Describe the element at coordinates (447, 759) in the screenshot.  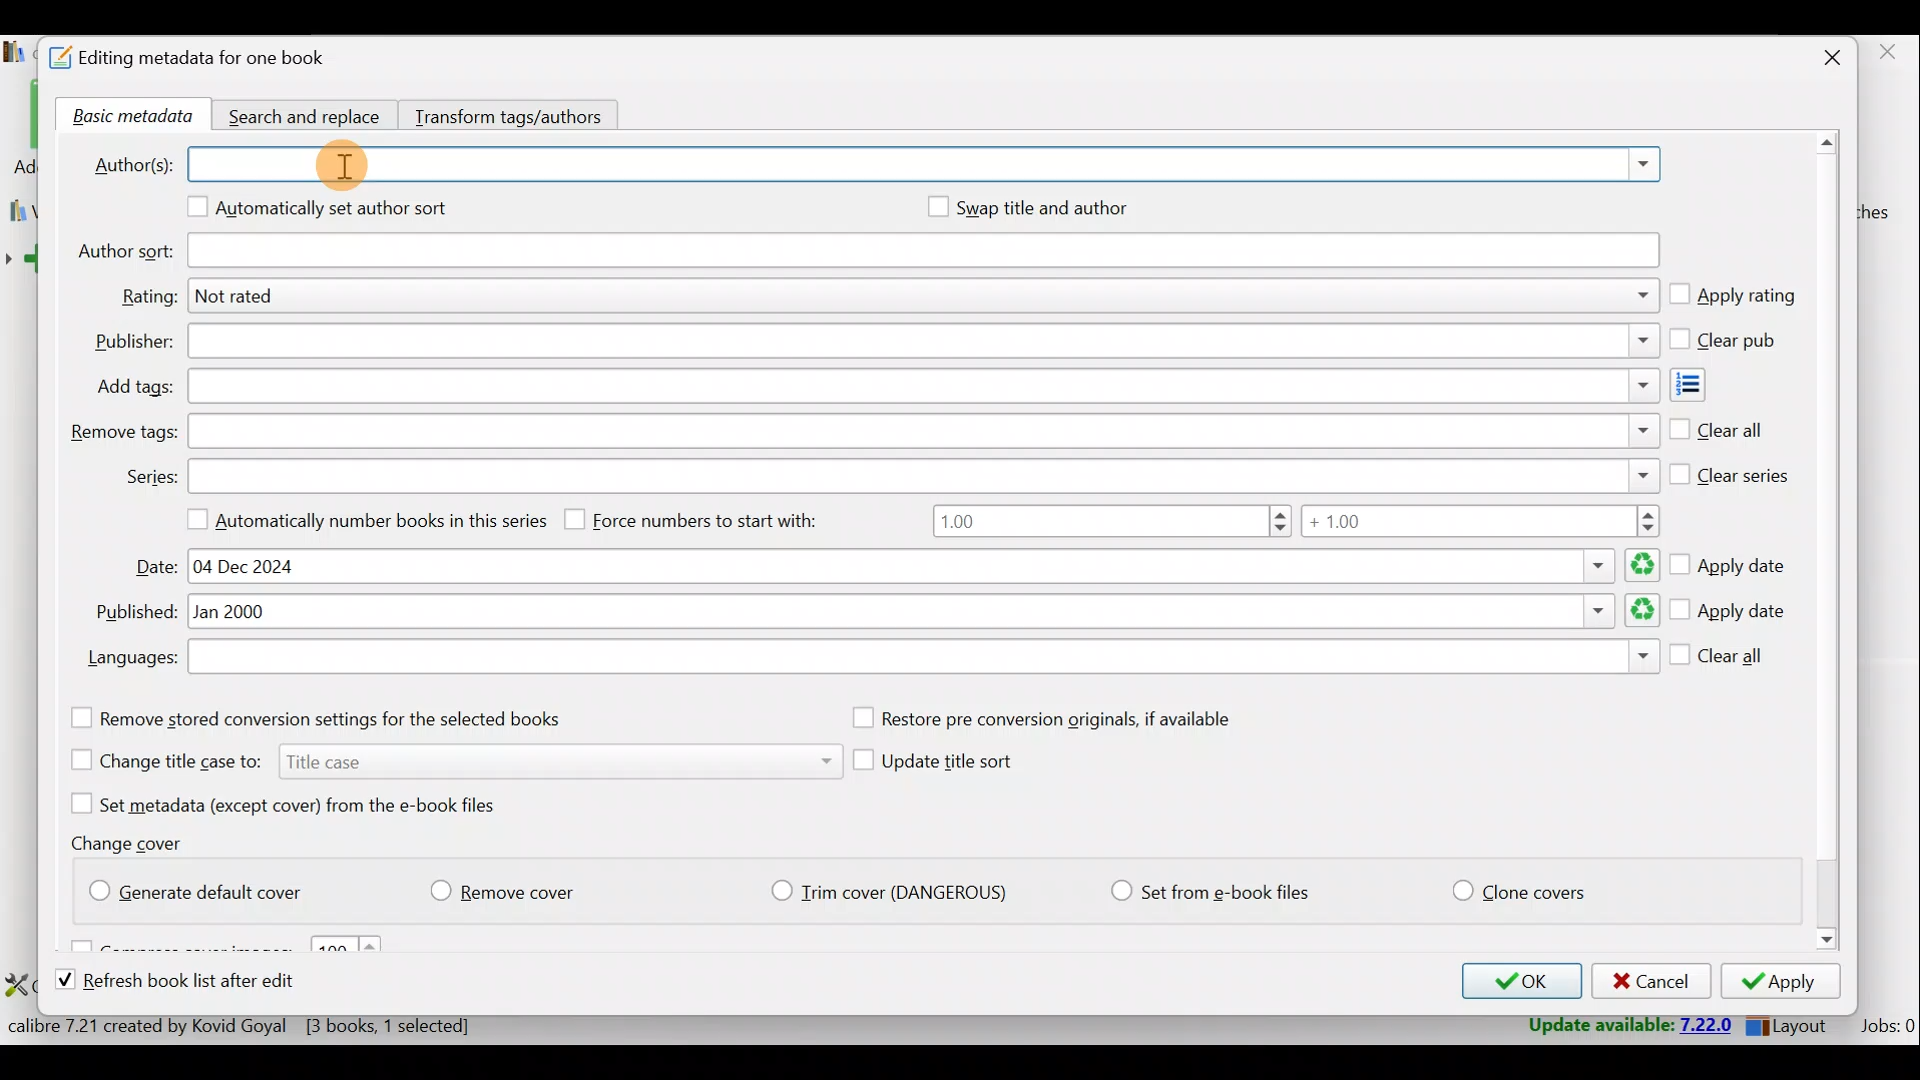
I see `Change title case to` at that location.